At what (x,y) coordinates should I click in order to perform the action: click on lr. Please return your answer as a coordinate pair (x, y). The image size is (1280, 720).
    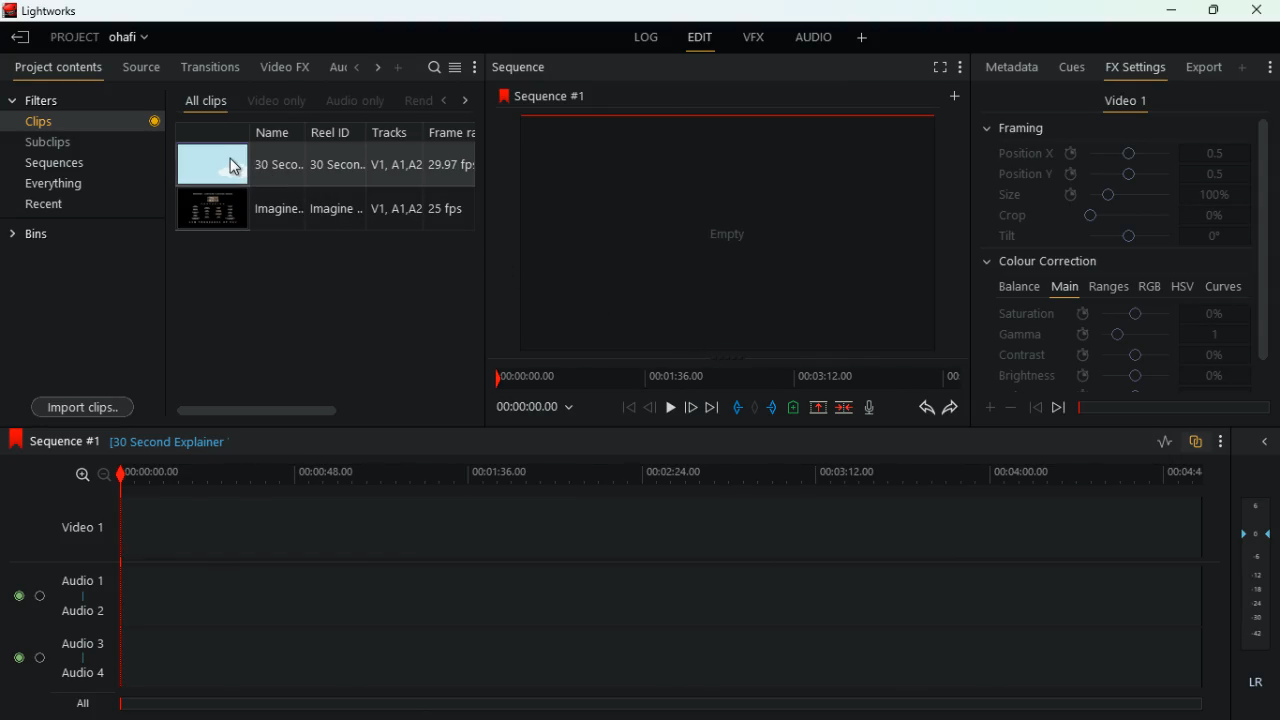
    Looking at the image, I should click on (1254, 683).